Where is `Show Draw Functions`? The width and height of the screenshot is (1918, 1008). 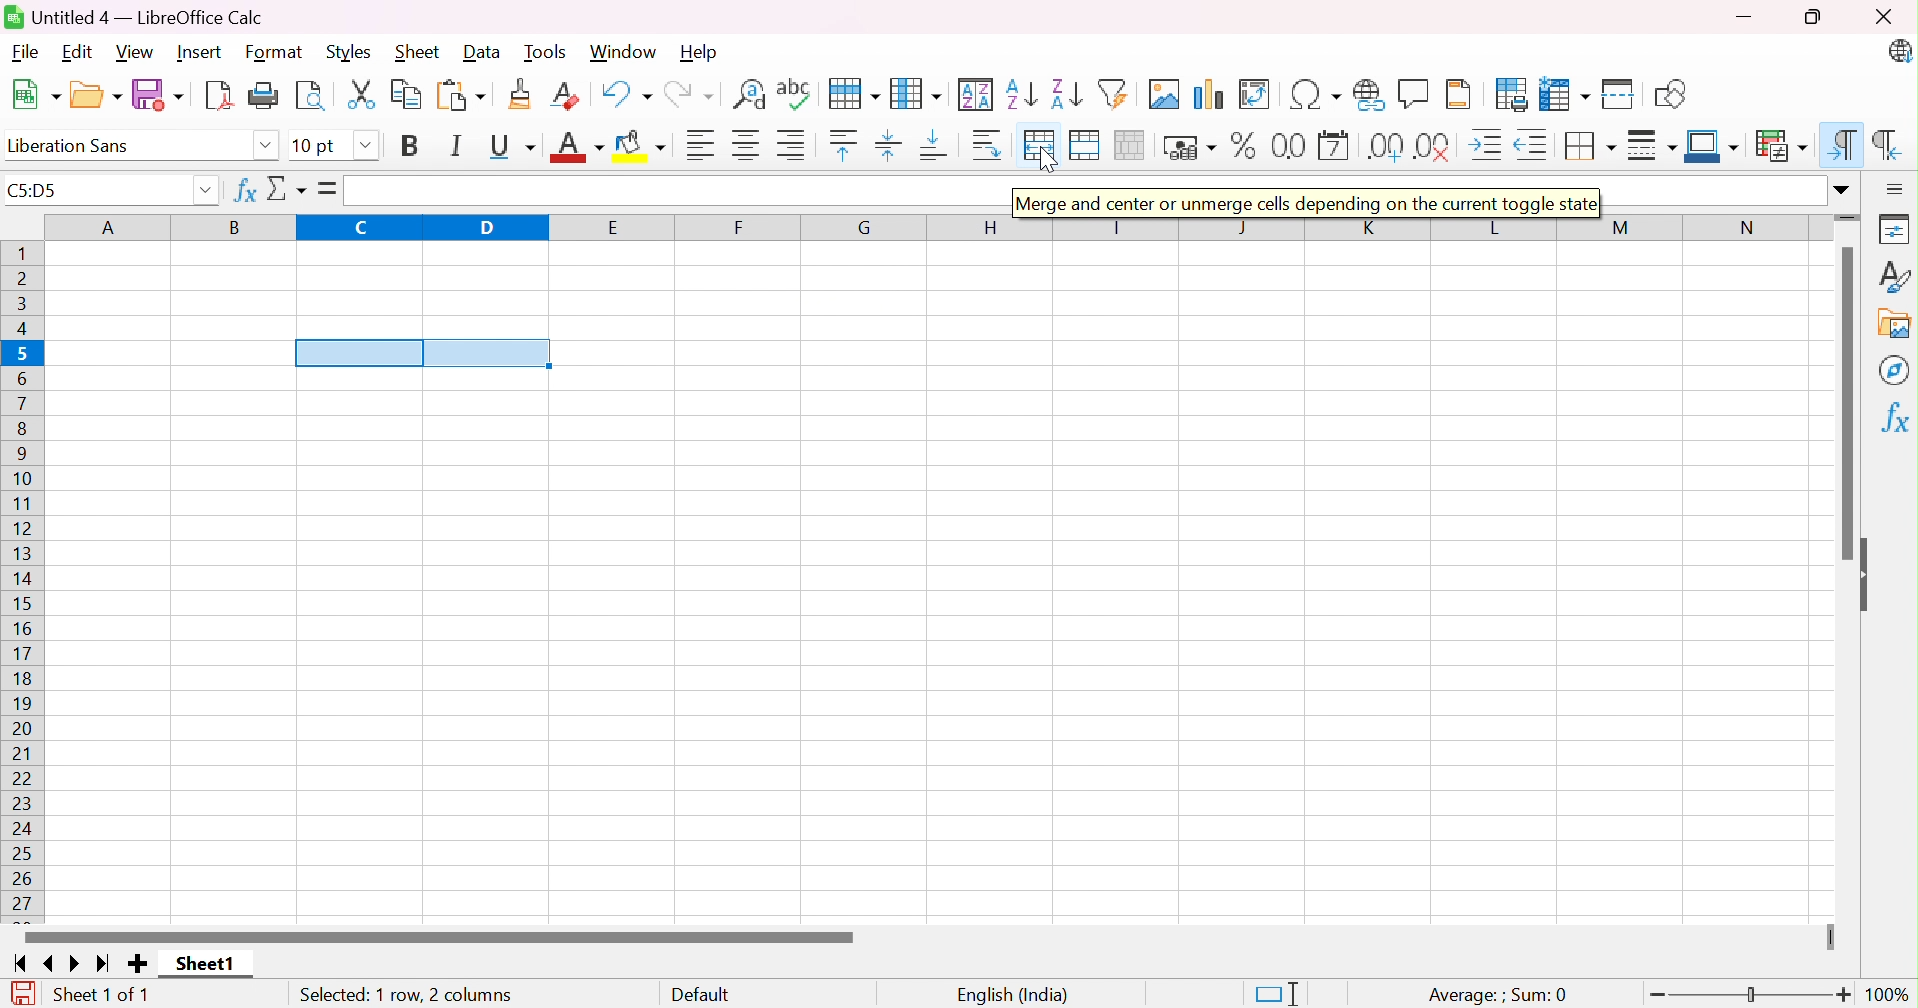
Show Draw Functions is located at coordinates (1668, 93).